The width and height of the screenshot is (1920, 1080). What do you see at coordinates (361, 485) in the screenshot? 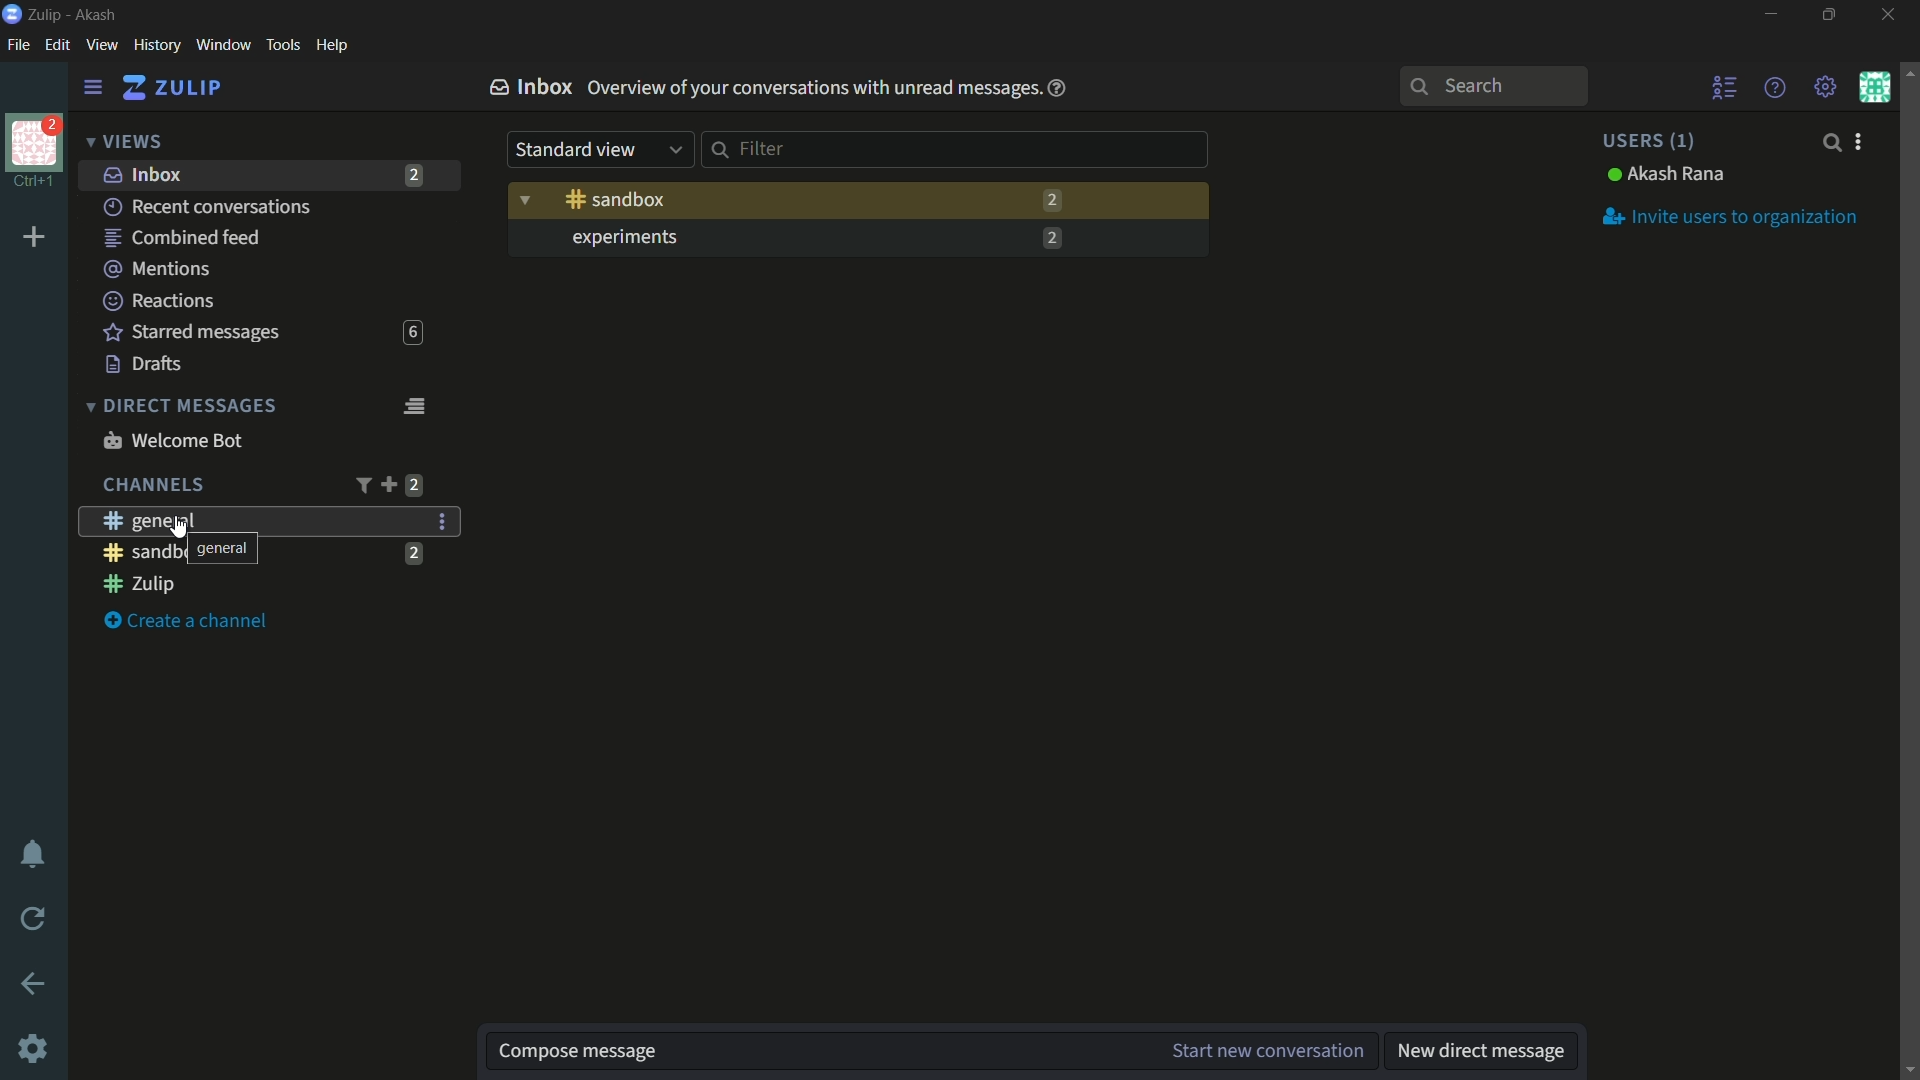
I see `filter channels` at bounding box center [361, 485].